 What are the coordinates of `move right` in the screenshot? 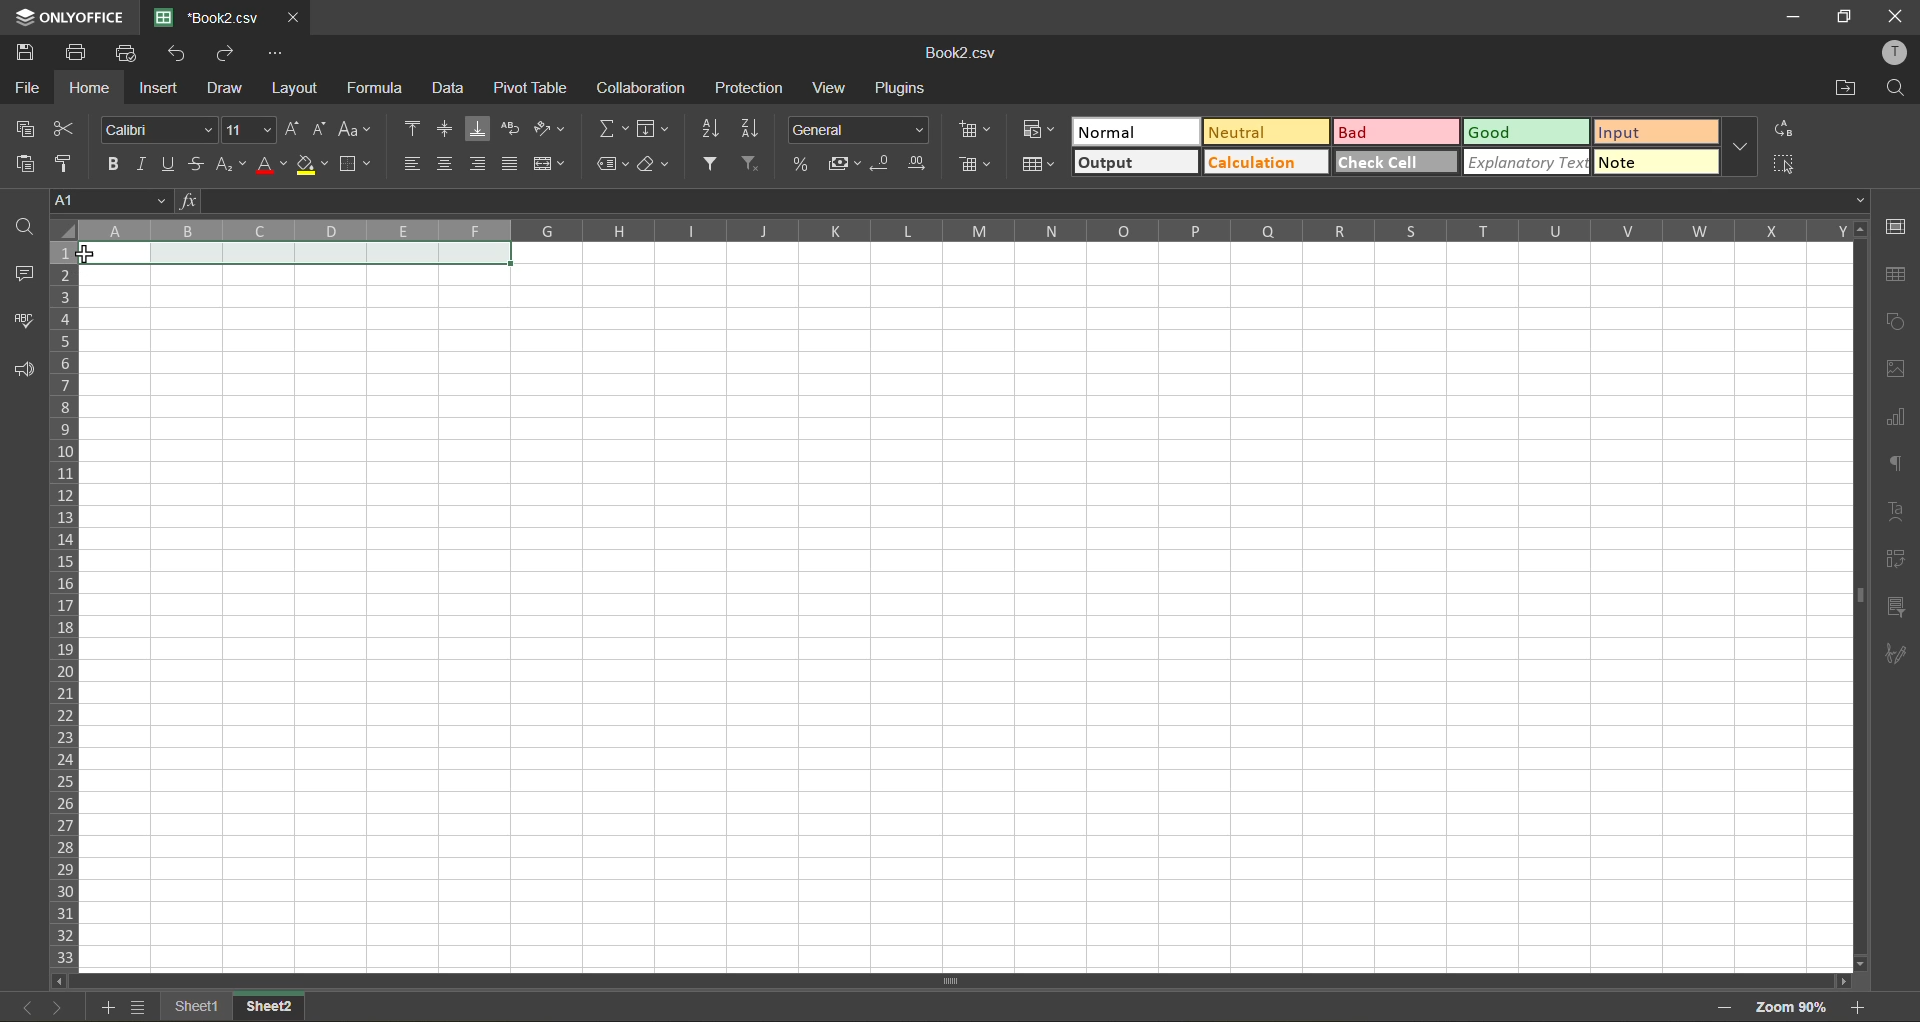 It's located at (1841, 980).